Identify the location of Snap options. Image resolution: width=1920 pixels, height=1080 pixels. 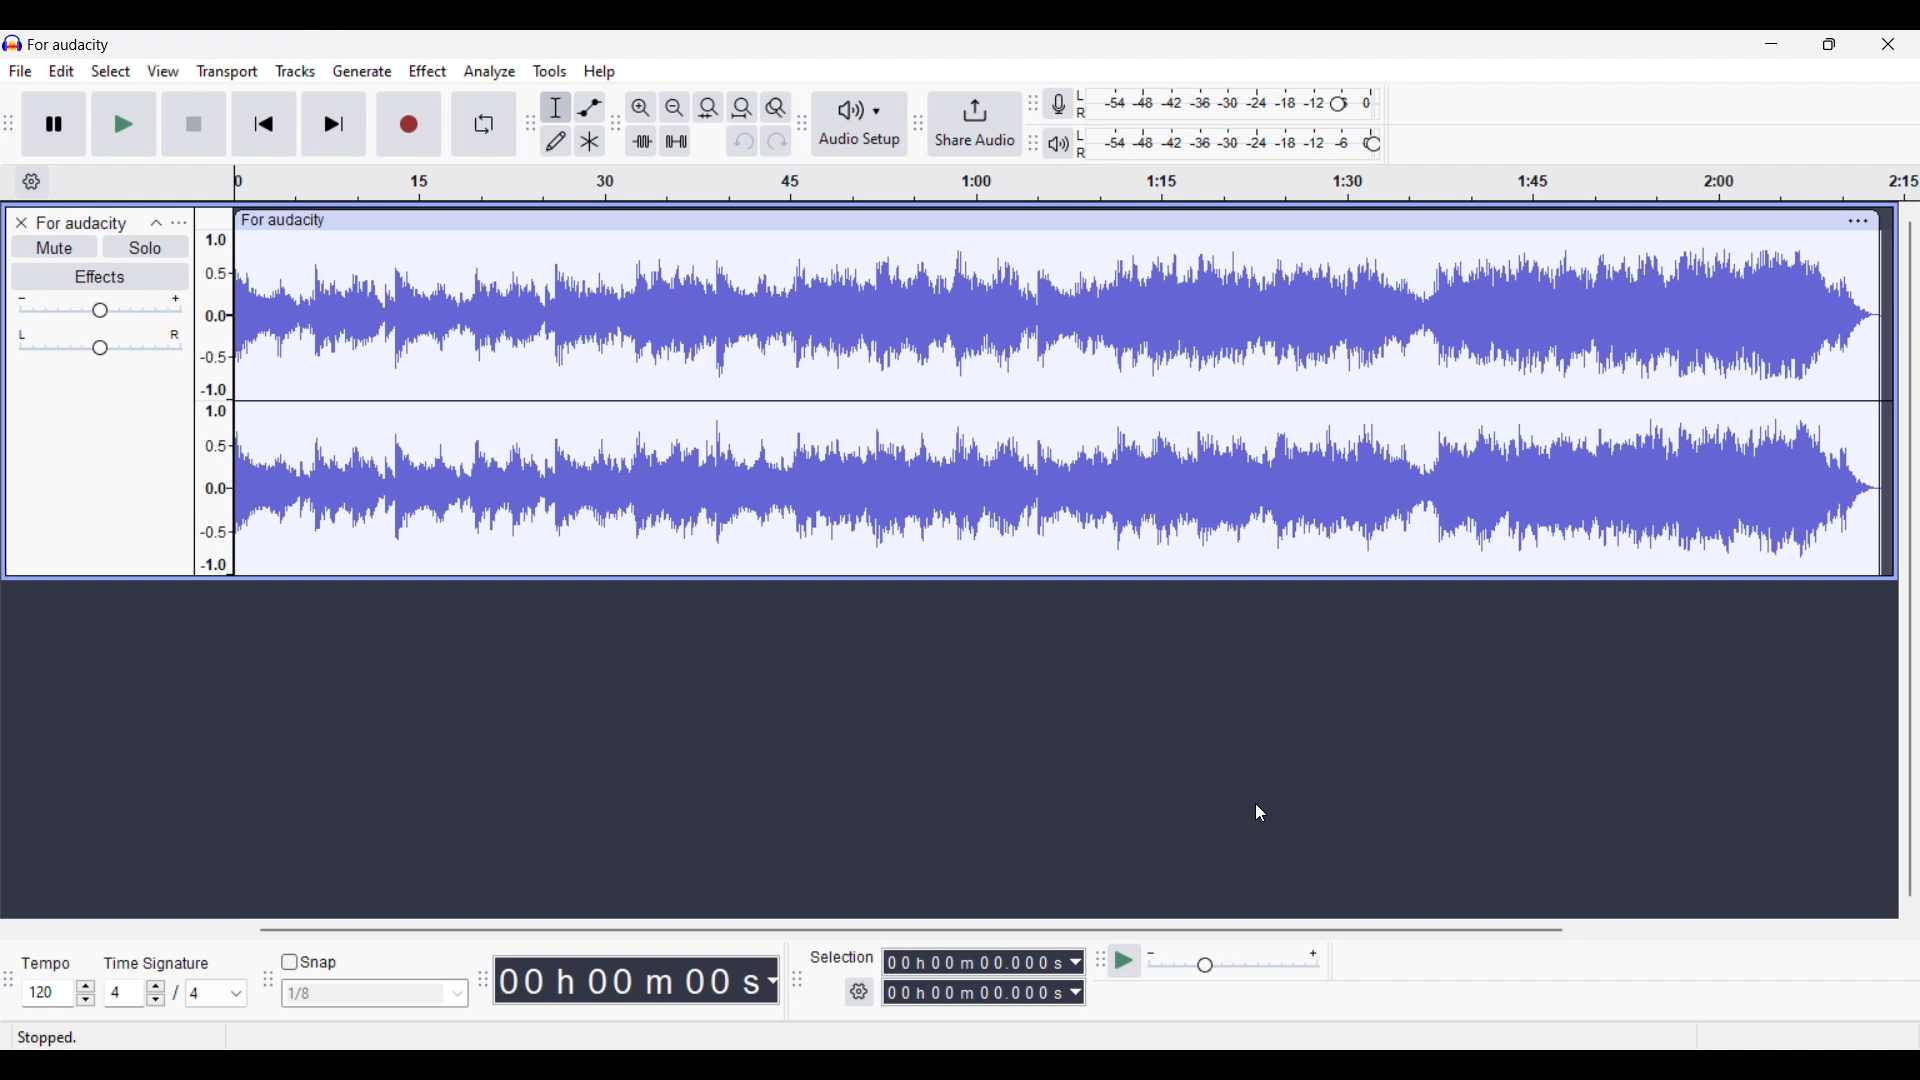
(376, 993).